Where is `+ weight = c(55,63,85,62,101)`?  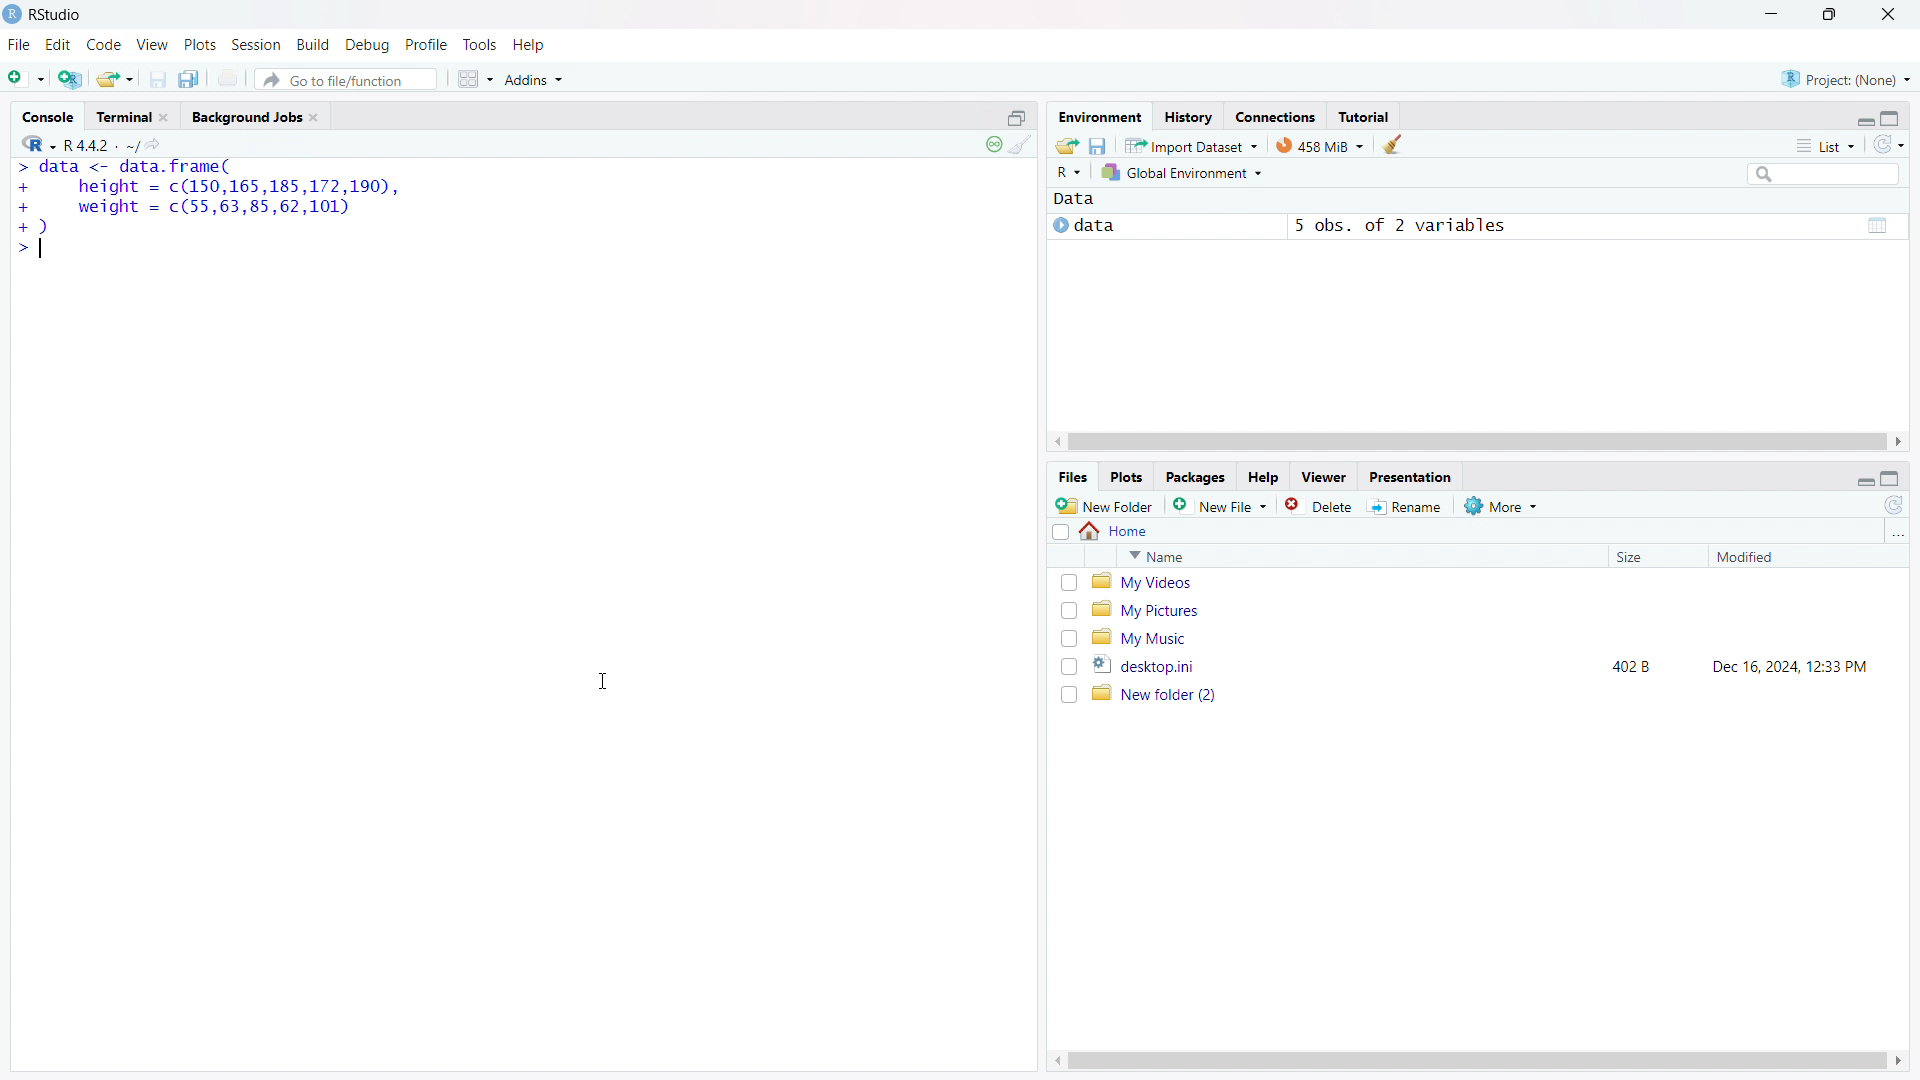
+ weight = c(55,63,85,62,101) is located at coordinates (187, 208).